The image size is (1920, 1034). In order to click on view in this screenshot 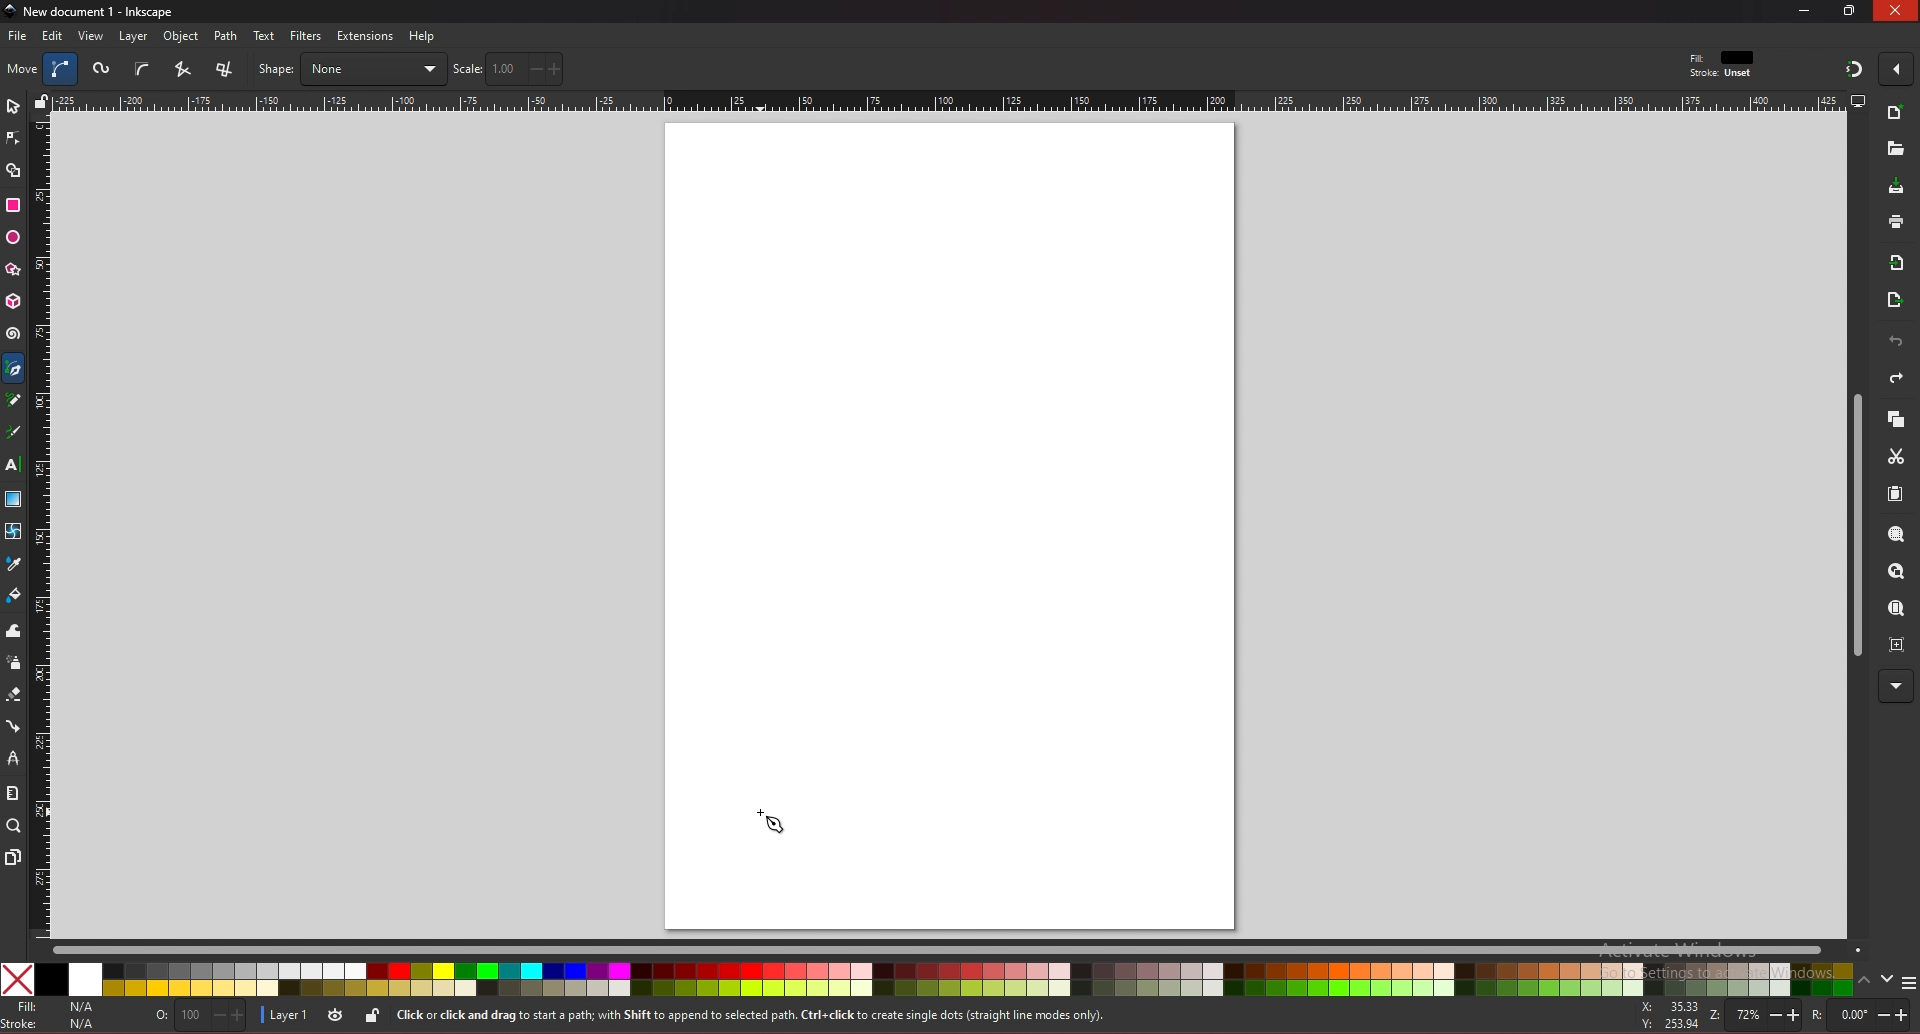, I will do `click(92, 36)`.